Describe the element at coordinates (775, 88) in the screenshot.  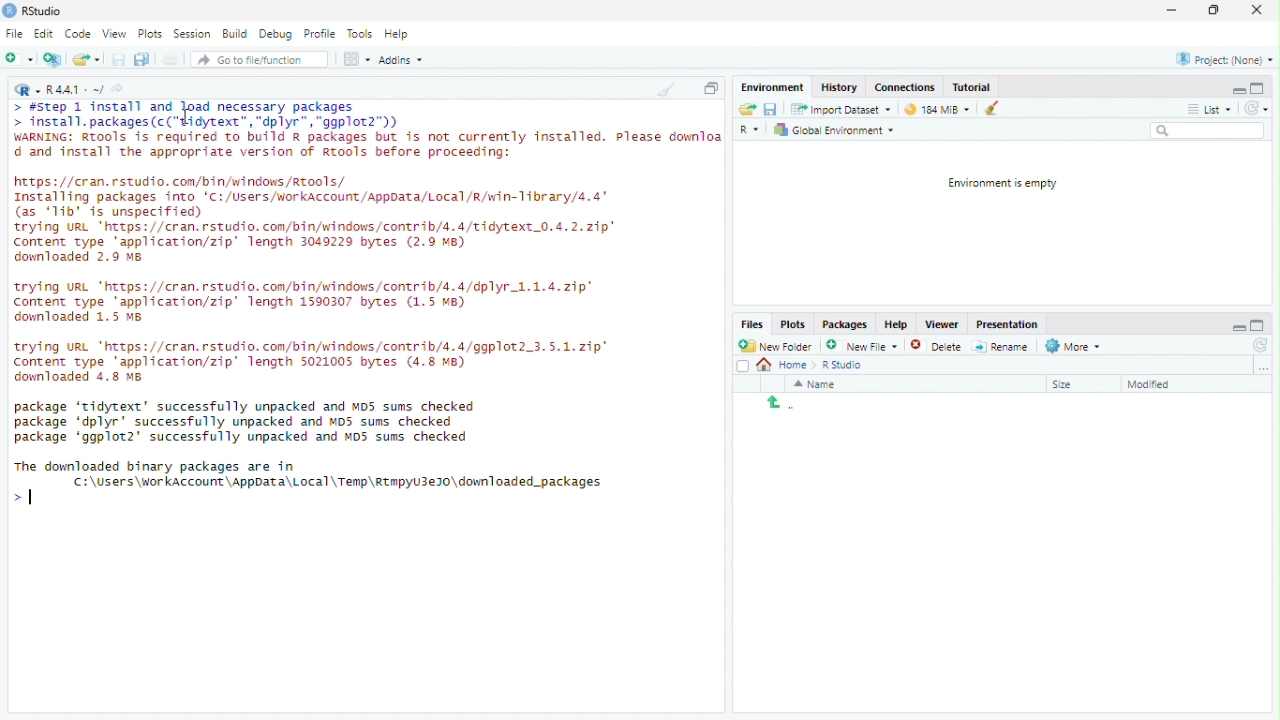
I see `` at that location.